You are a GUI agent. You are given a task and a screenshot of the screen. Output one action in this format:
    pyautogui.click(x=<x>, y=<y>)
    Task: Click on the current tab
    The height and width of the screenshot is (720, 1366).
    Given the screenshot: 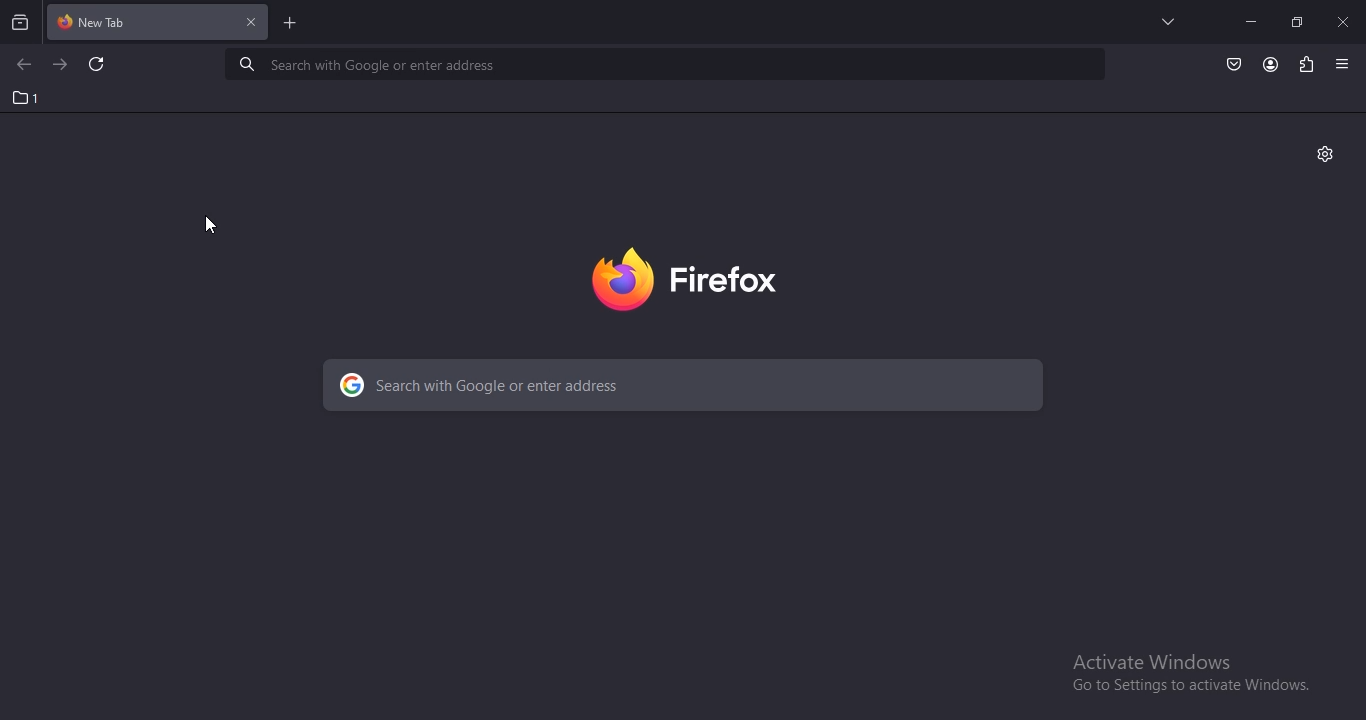 What is the action you would take?
    pyautogui.click(x=159, y=24)
    